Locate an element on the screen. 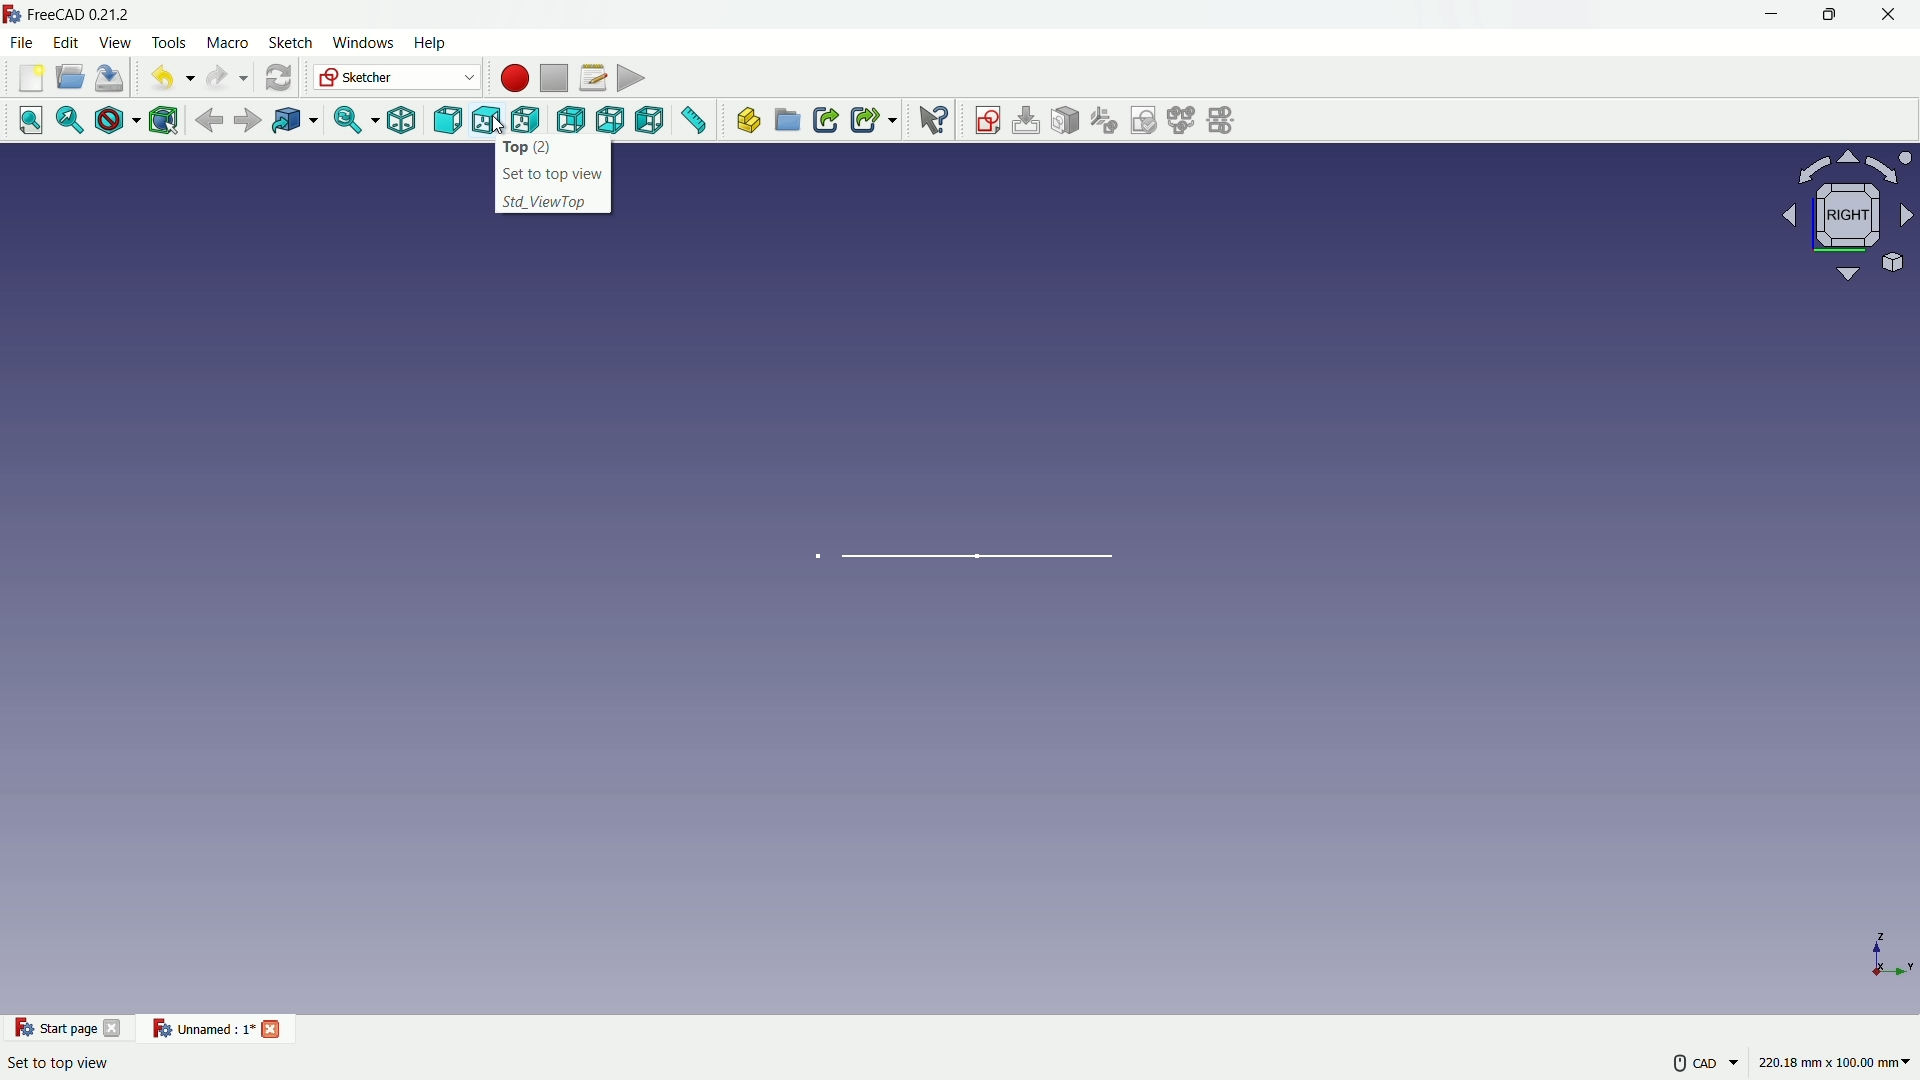  sketch menu is located at coordinates (293, 45).